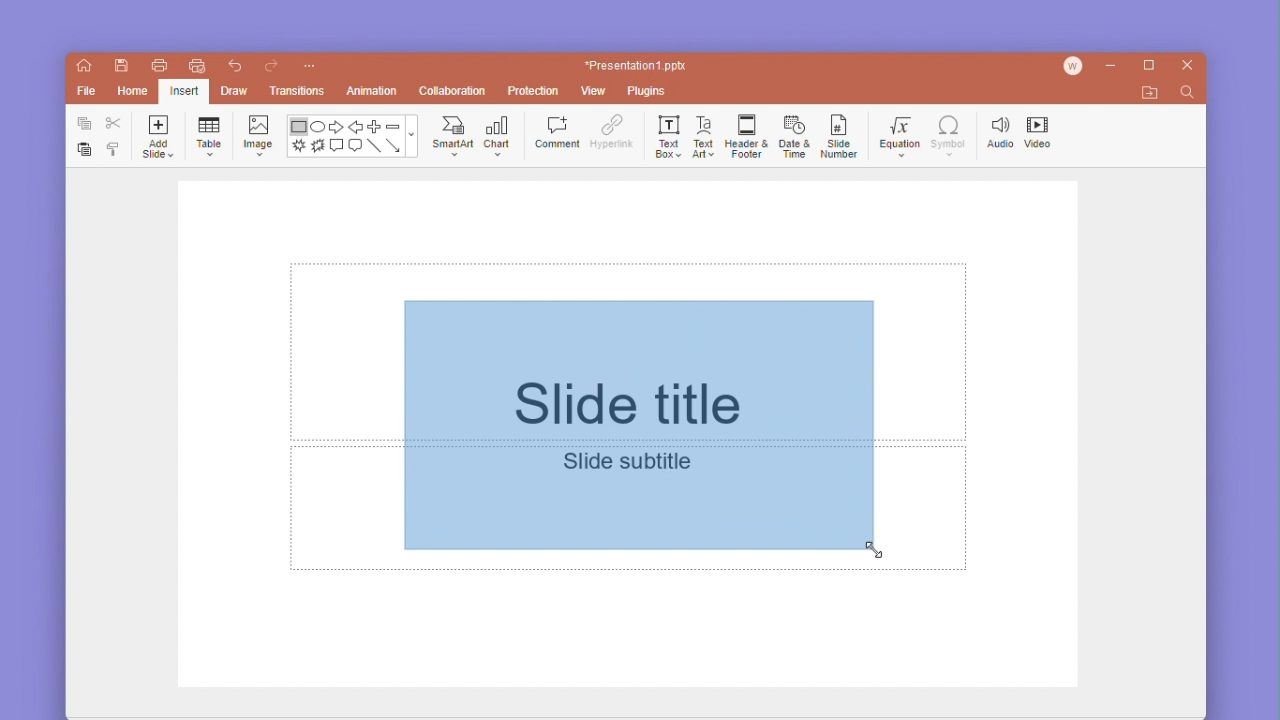 The image size is (1280, 720). I want to click on hyperlink, so click(612, 131).